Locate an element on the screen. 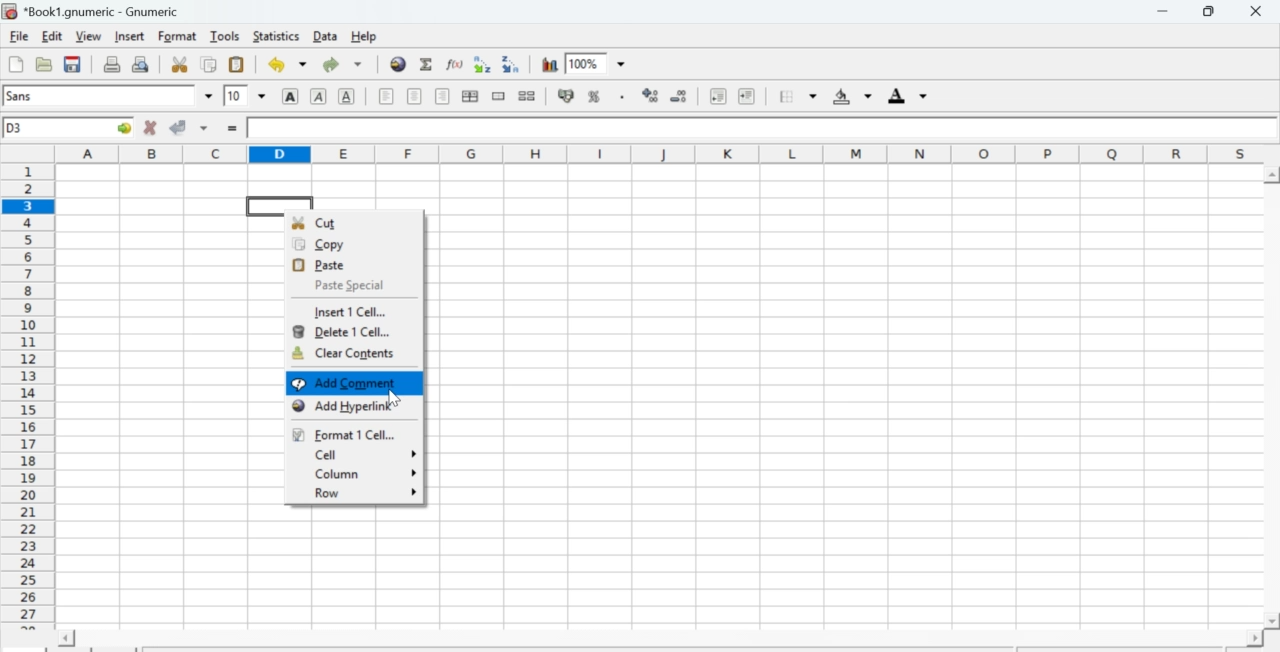  down is located at coordinates (207, 96).